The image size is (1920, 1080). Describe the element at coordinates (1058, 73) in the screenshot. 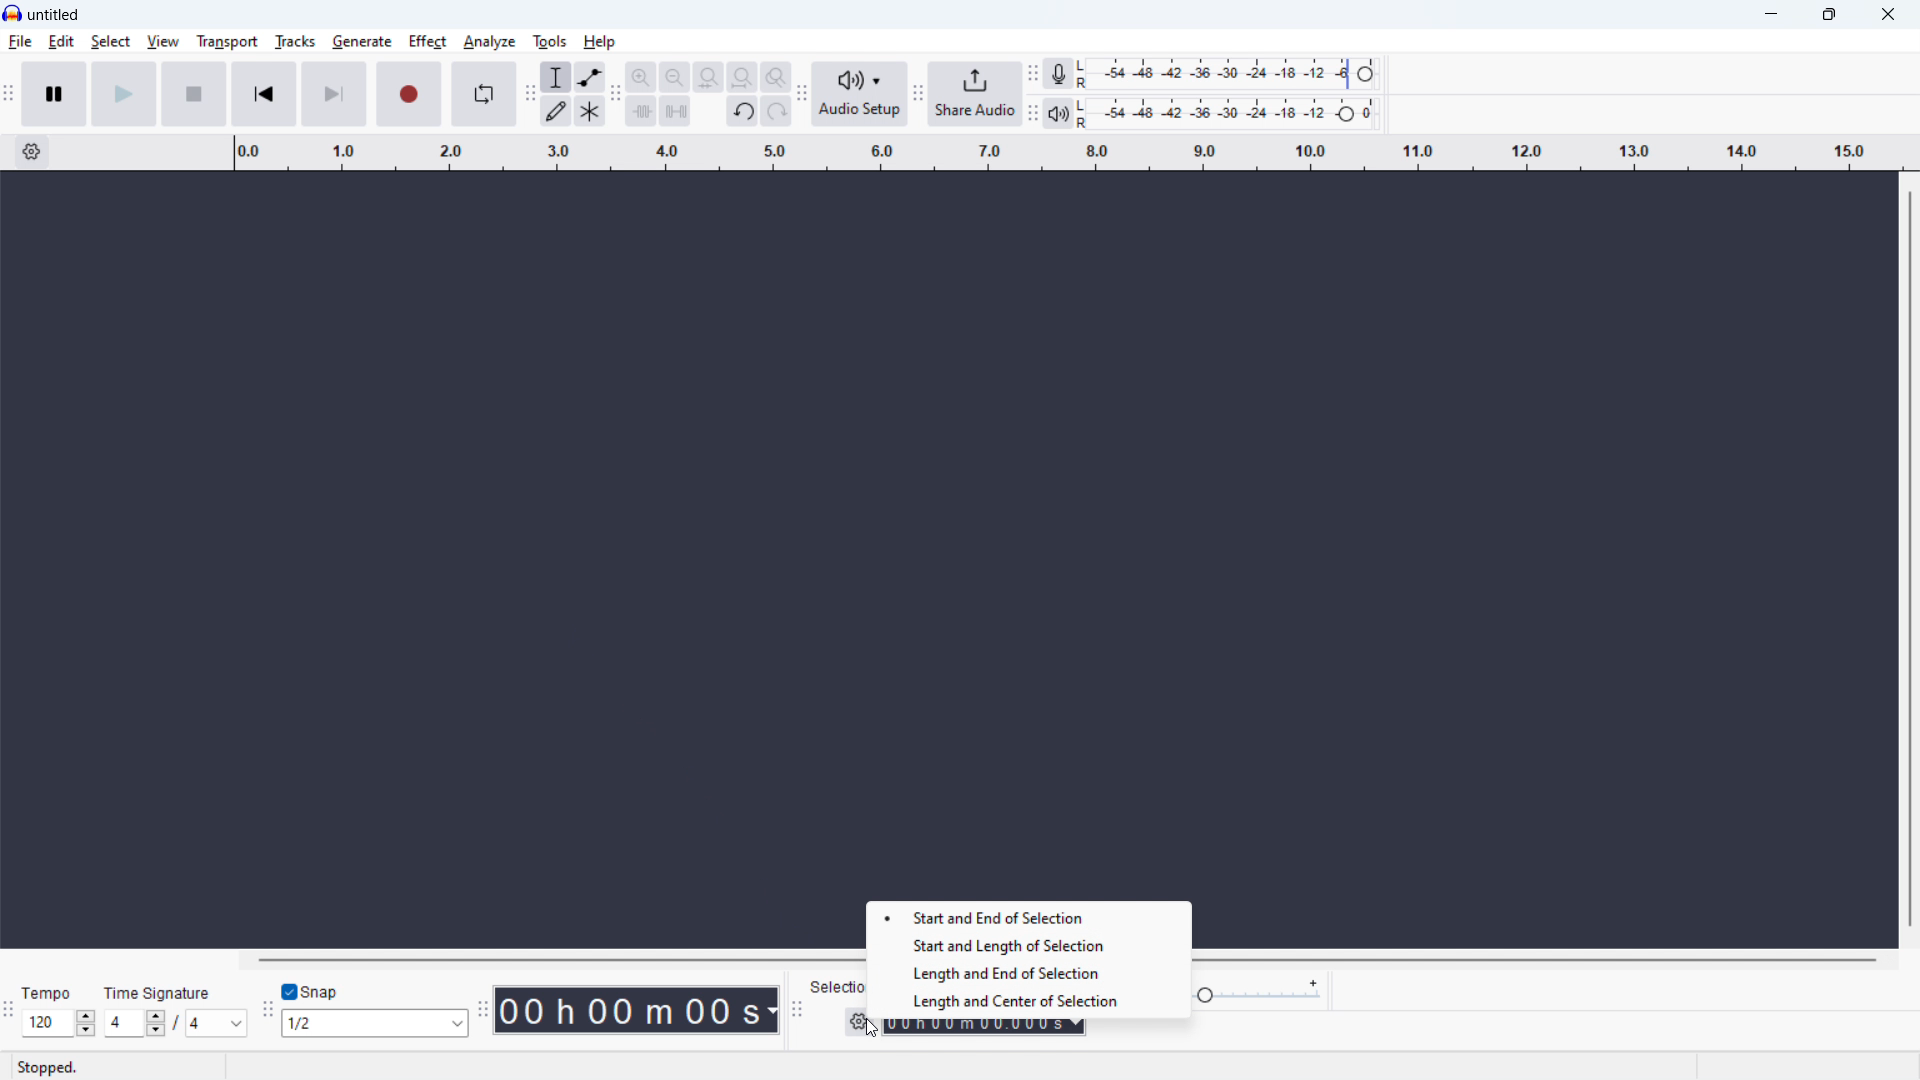

I see `recording meter` at that location.